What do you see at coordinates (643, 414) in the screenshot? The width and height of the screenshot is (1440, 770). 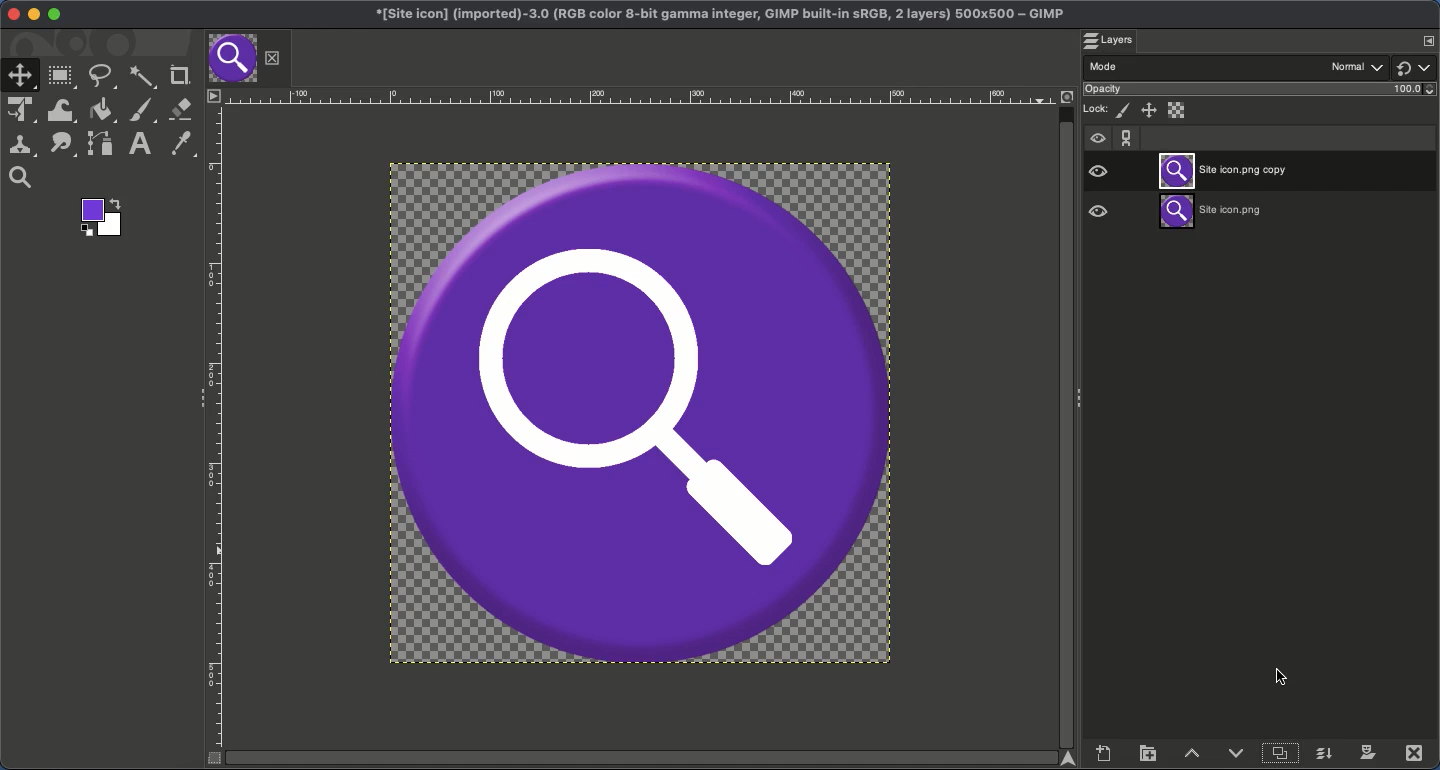 I see `Image` at bounding box center [643, 414].